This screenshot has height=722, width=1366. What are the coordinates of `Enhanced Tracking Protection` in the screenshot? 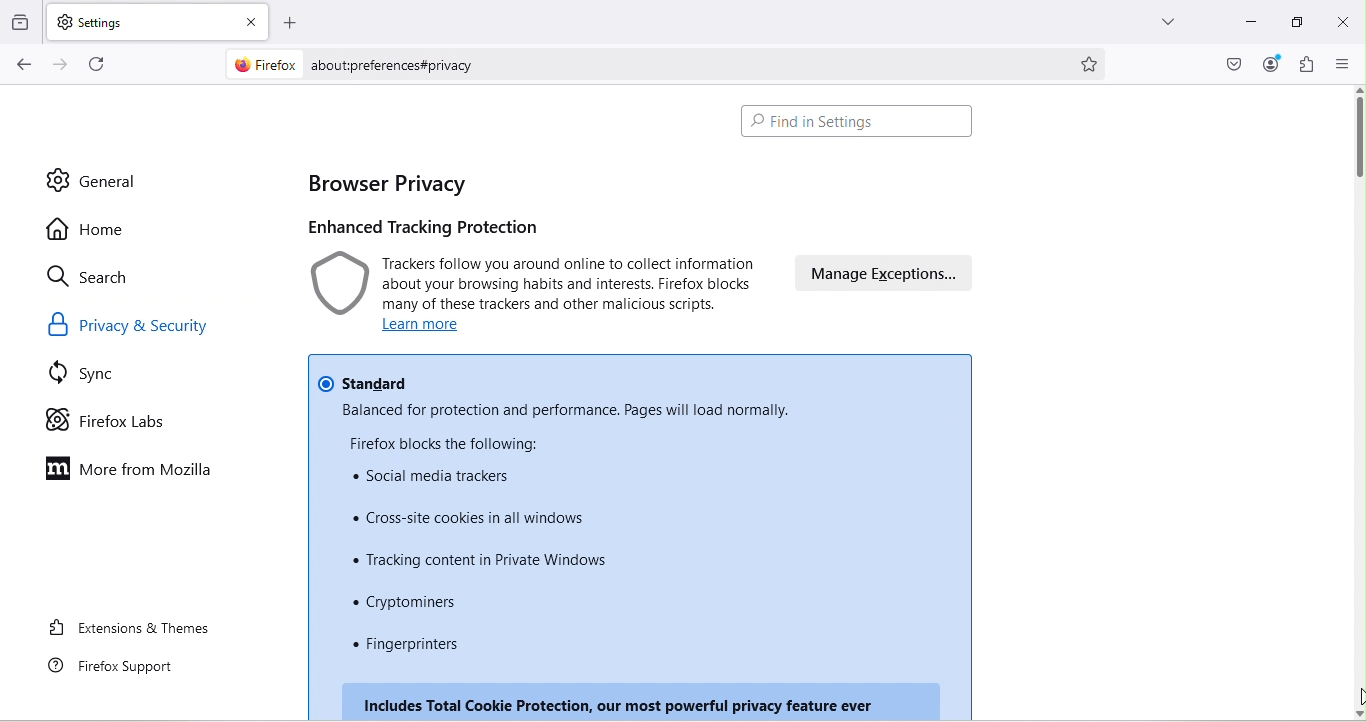 It's located at (438, 225).